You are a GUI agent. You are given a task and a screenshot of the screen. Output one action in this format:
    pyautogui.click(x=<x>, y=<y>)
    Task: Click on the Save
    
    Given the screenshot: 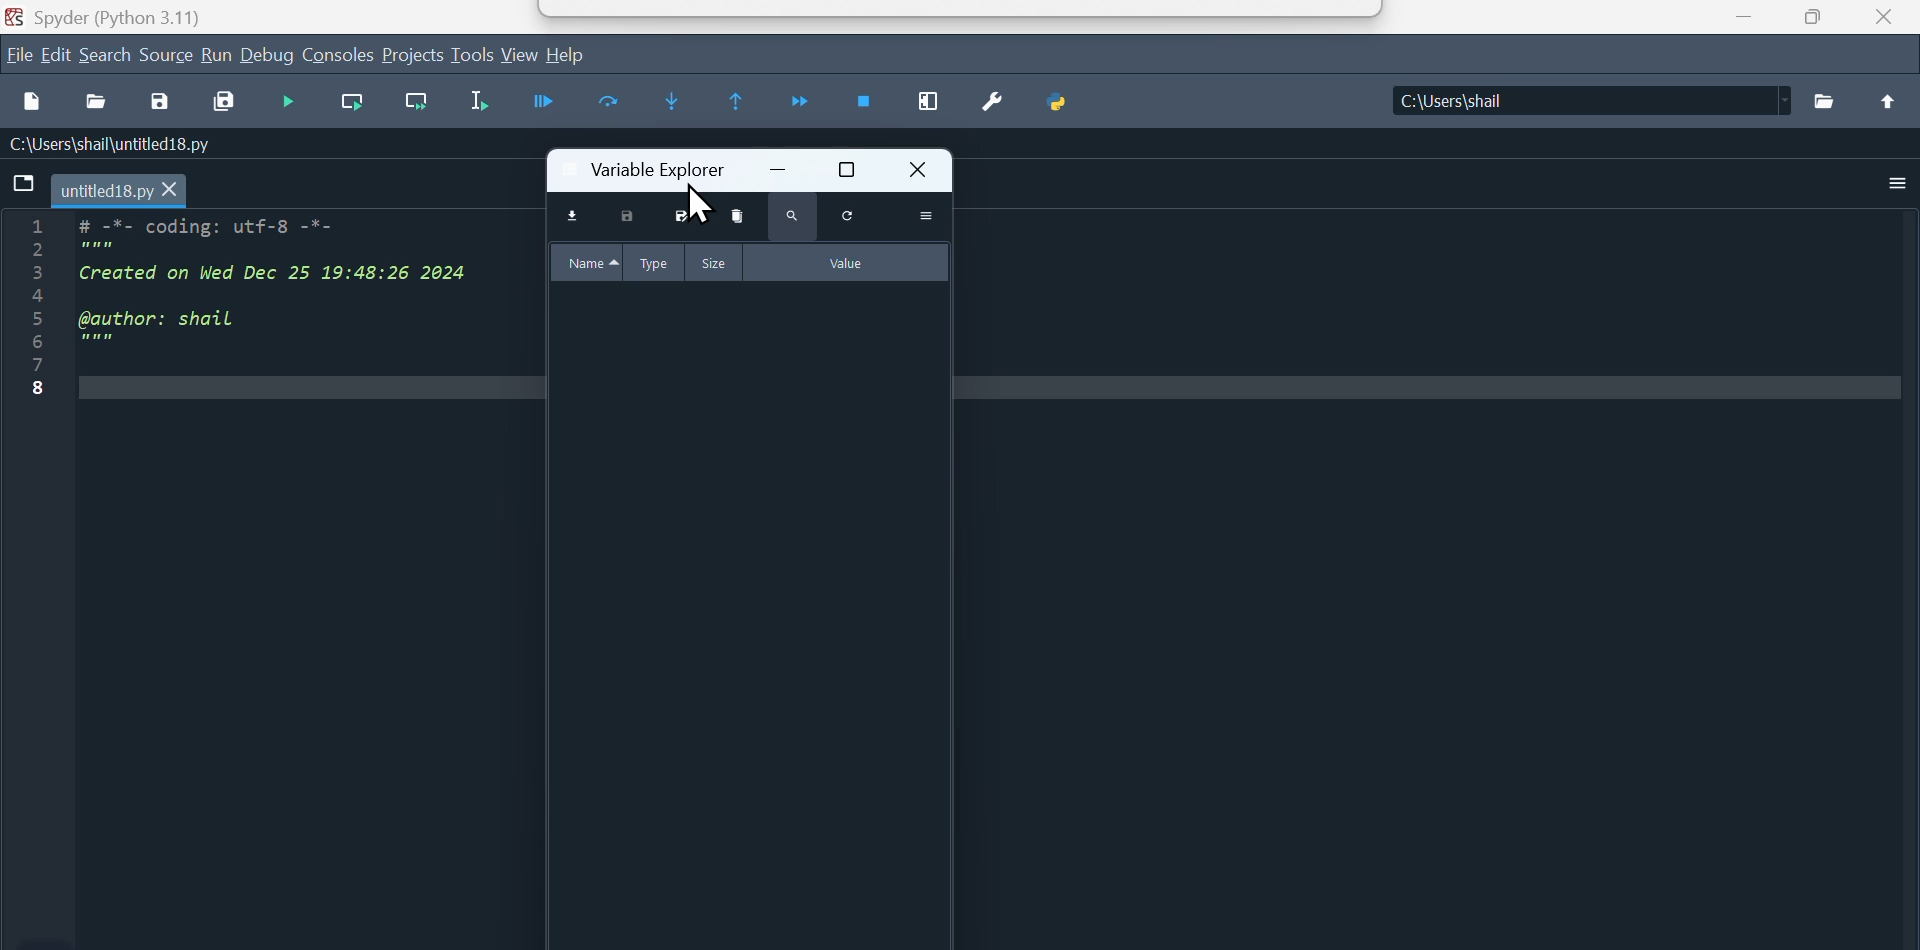 What is the action you would take?
    pyautogui.click(x=165, y=105)
    